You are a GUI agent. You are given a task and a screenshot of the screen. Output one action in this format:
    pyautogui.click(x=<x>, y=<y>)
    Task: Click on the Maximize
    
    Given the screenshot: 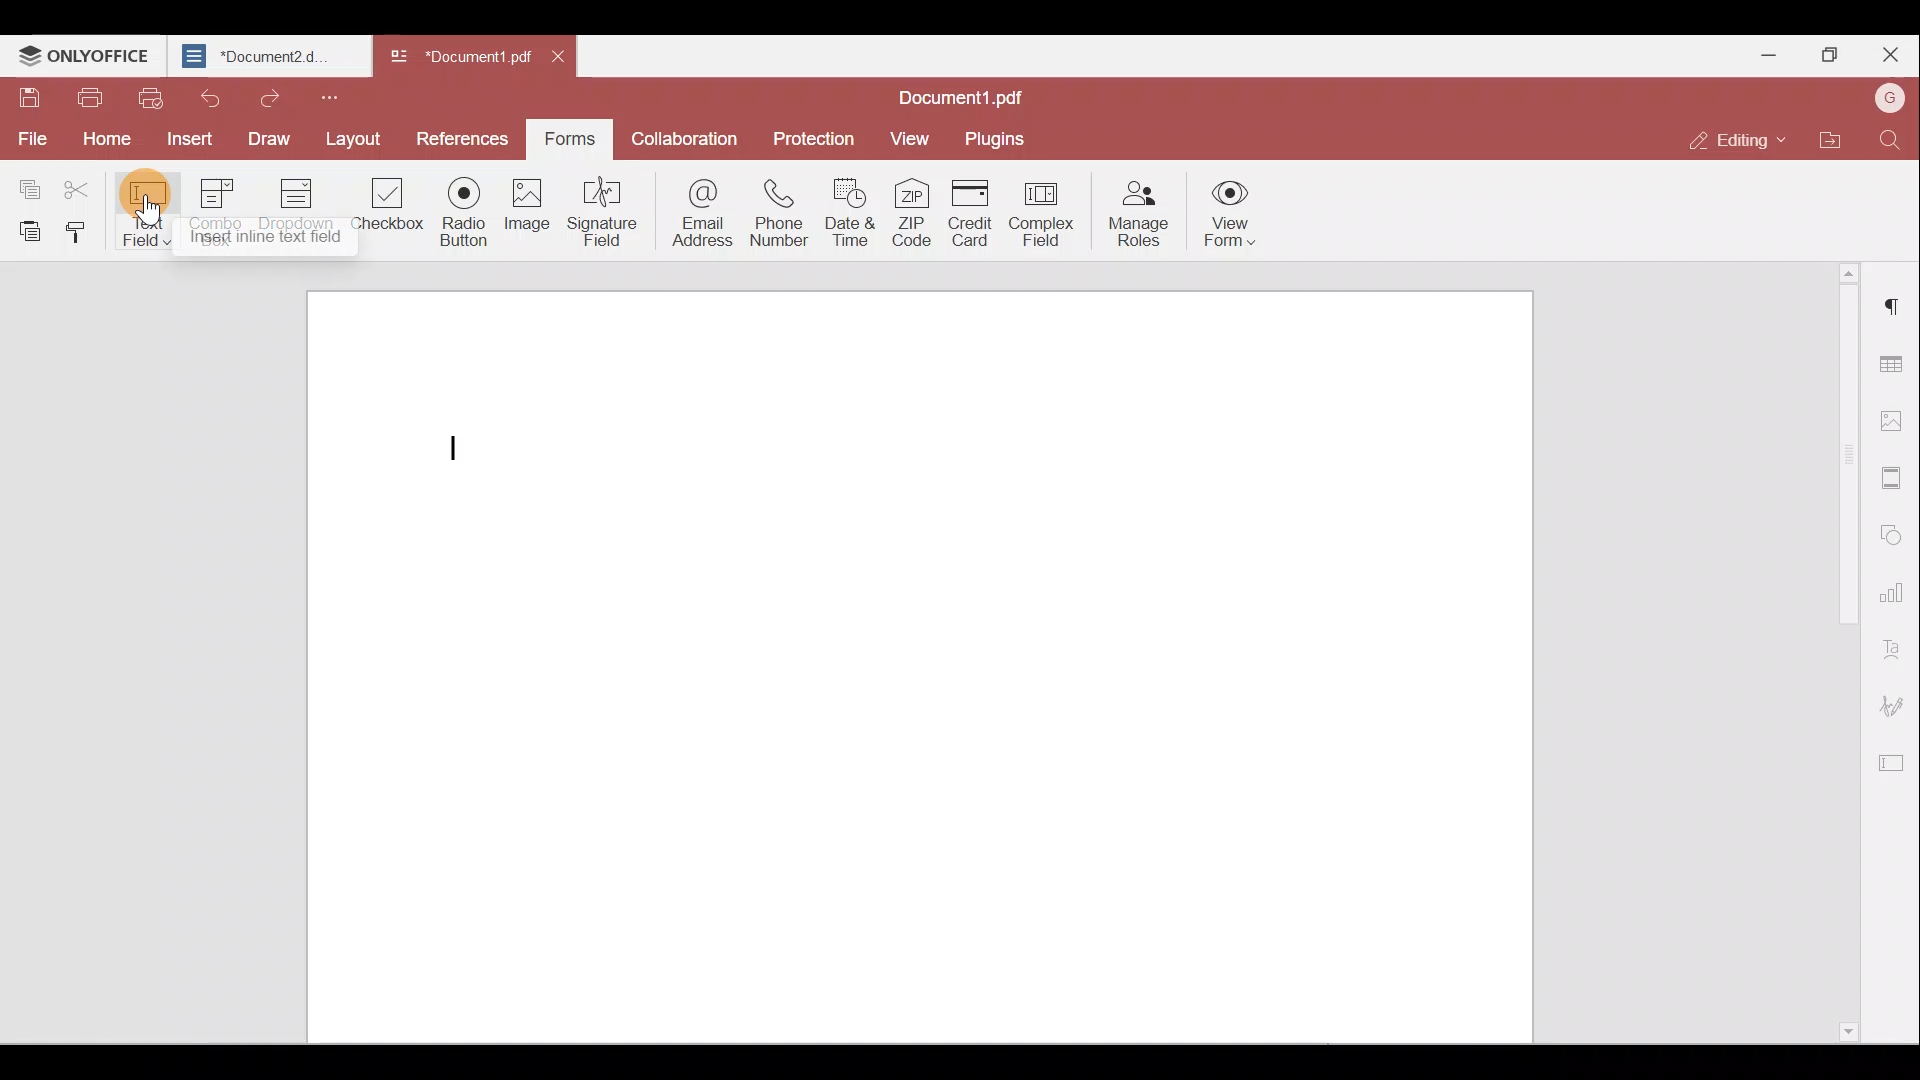 What is the action you would take?
    pyautogui.click(x=1829, y=50)
    